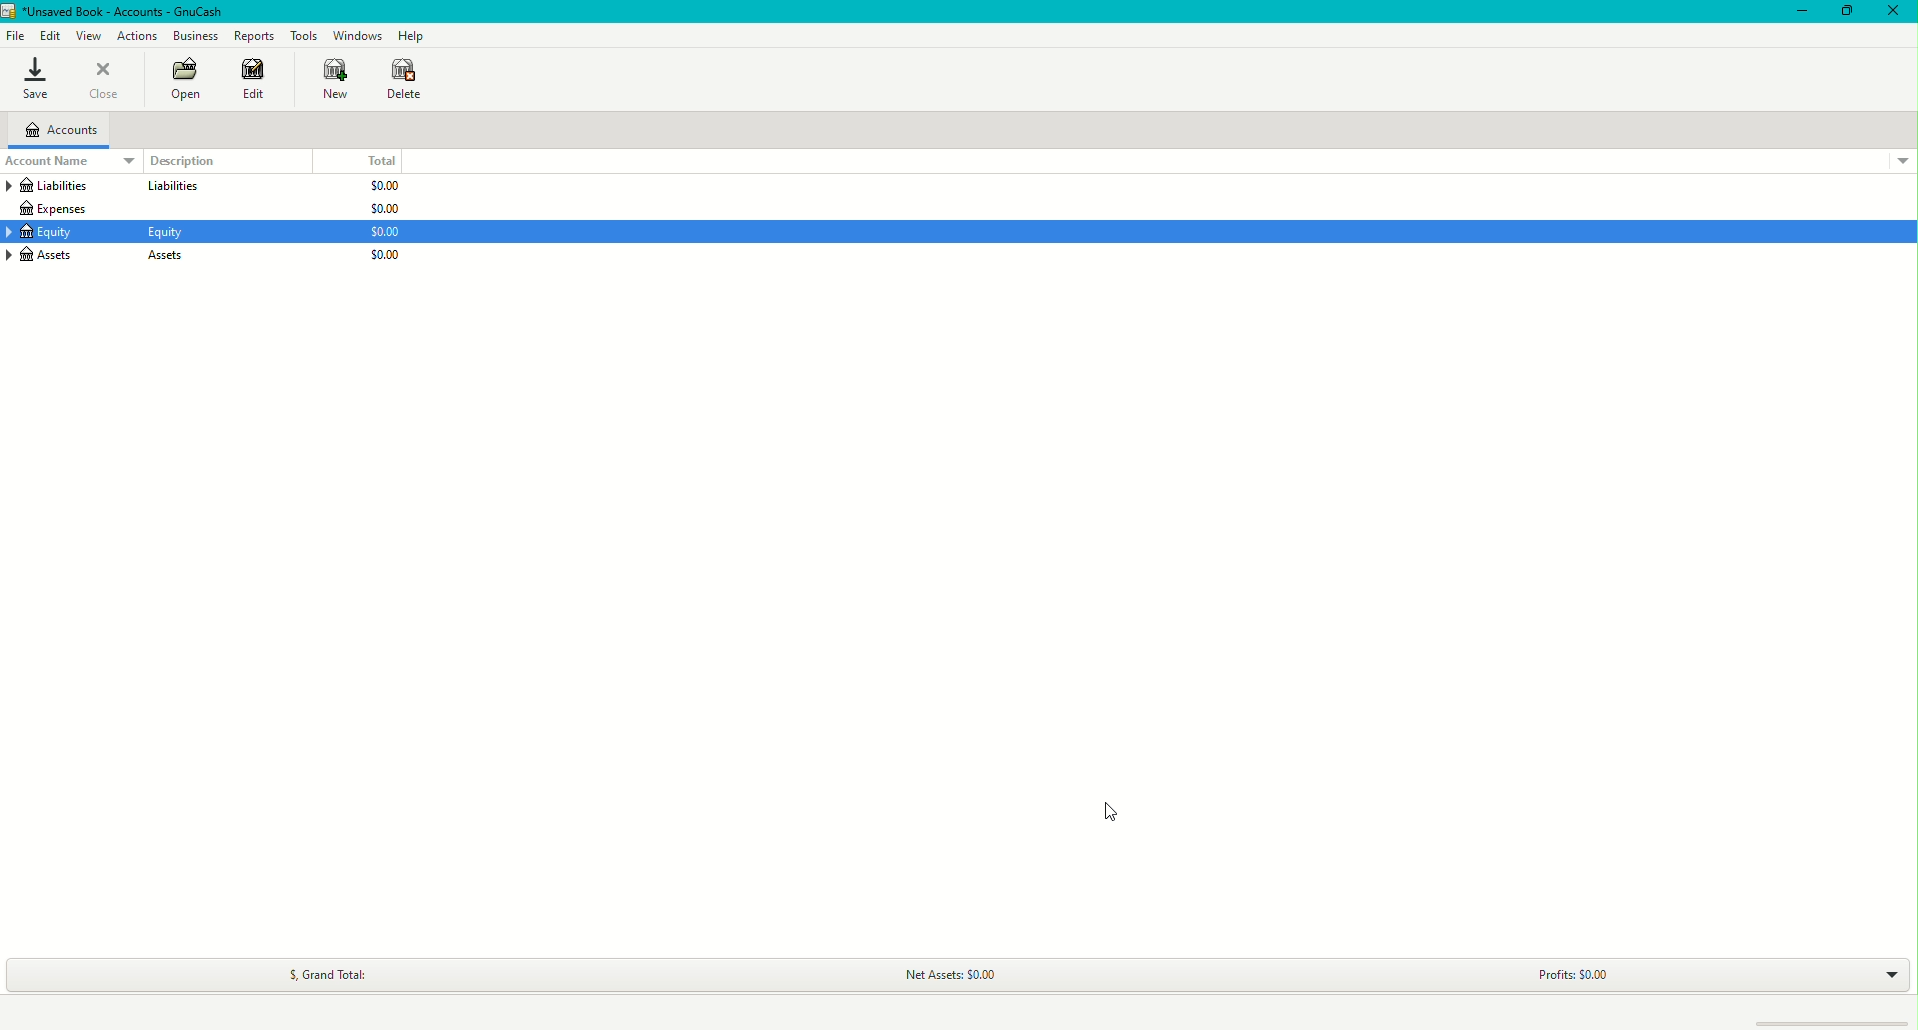 This screenshot has height=1030, width=1918. I want to click on $0, so click(387, 209).